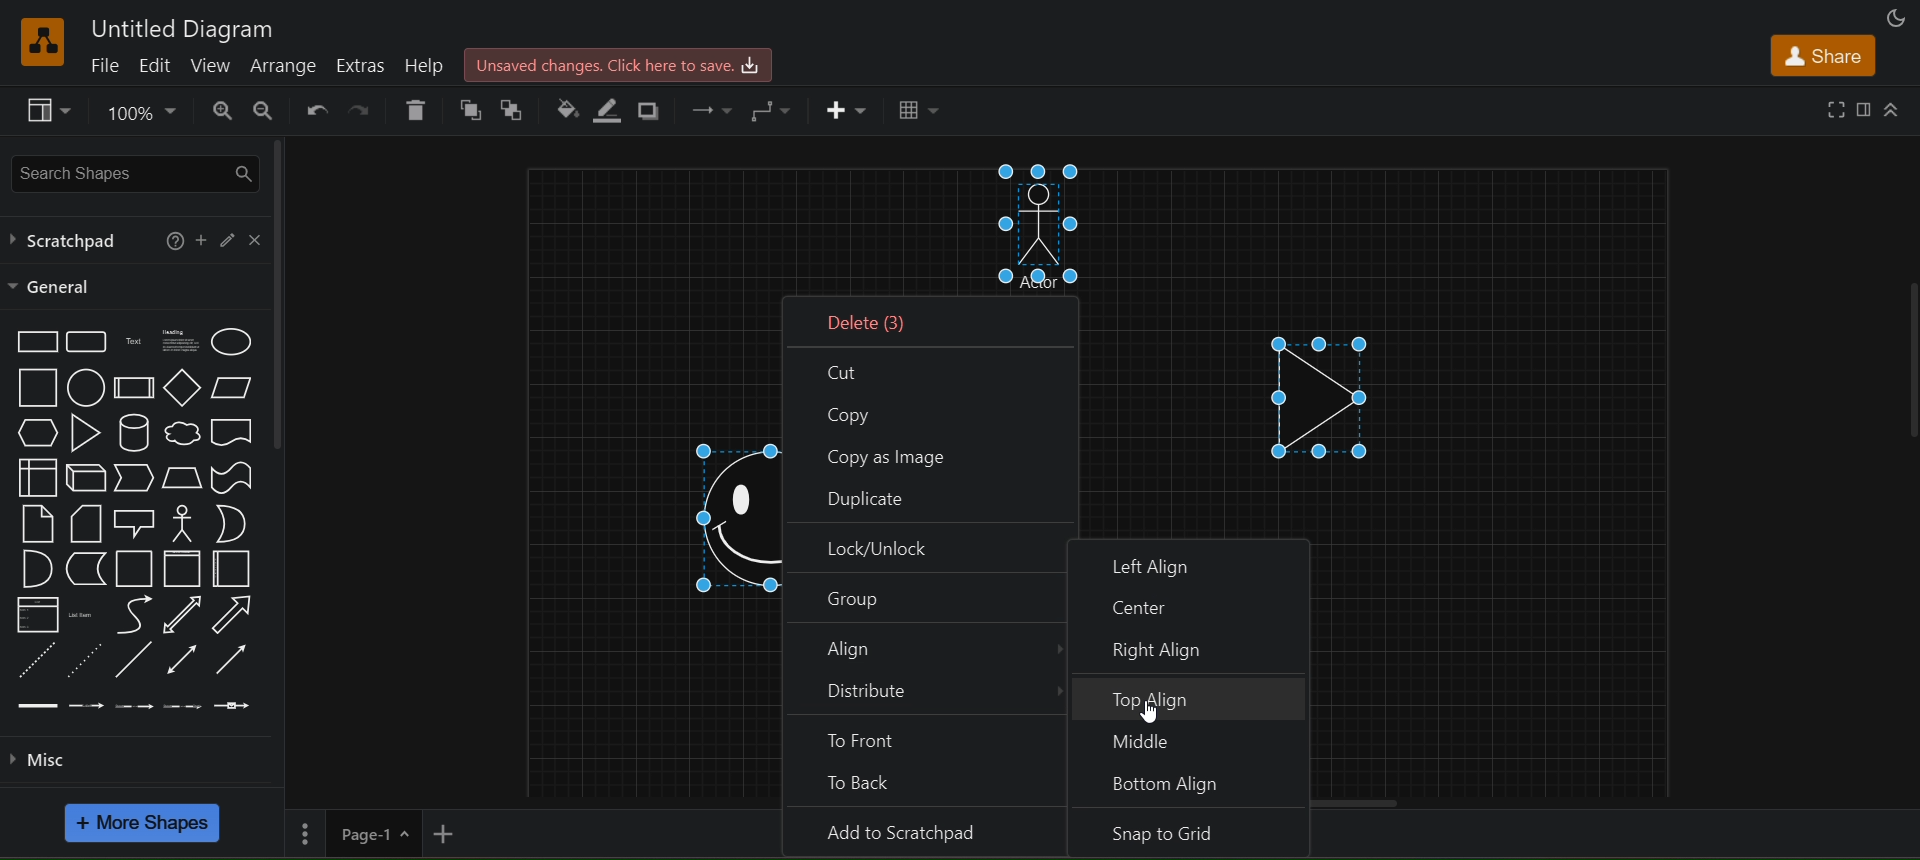 The width and height of the screenshot is (1920, 860). Describe the element at coordinates (565, 105) in the screenshot. I see `fill color ` at that location.